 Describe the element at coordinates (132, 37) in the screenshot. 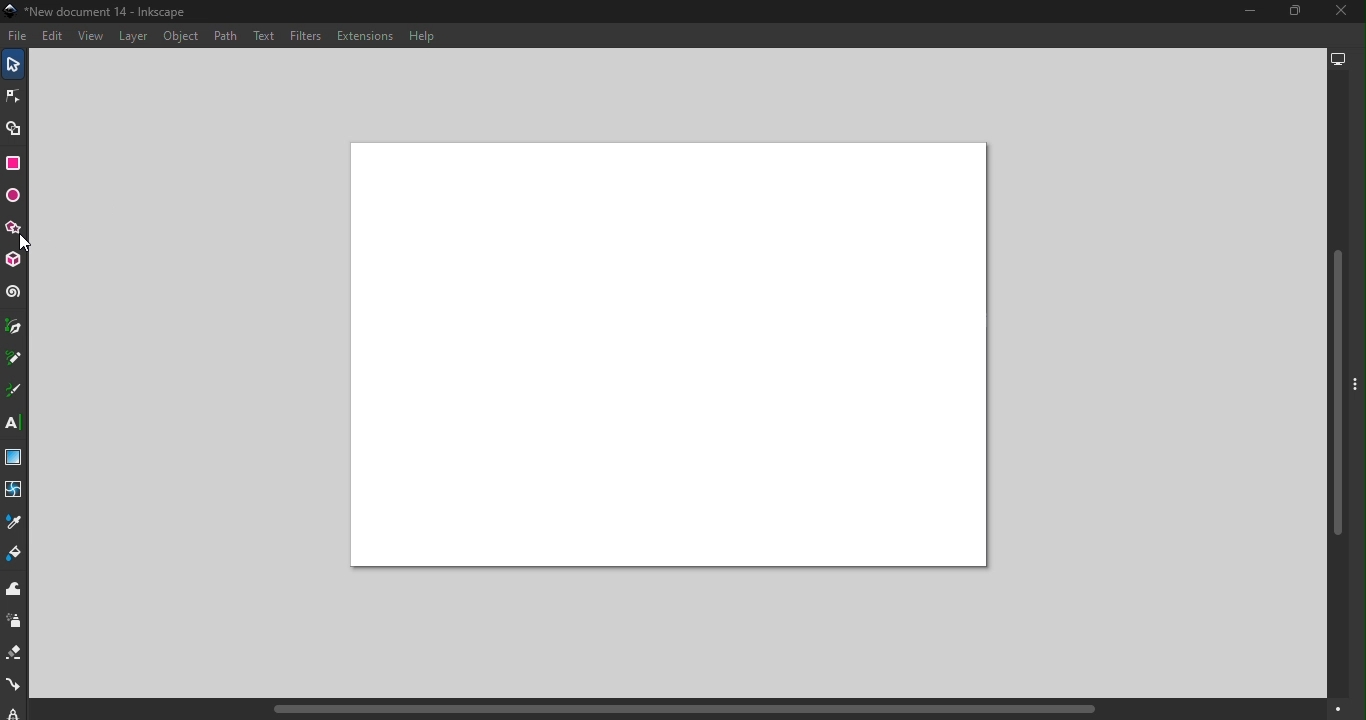

I see `Layers` at that location.